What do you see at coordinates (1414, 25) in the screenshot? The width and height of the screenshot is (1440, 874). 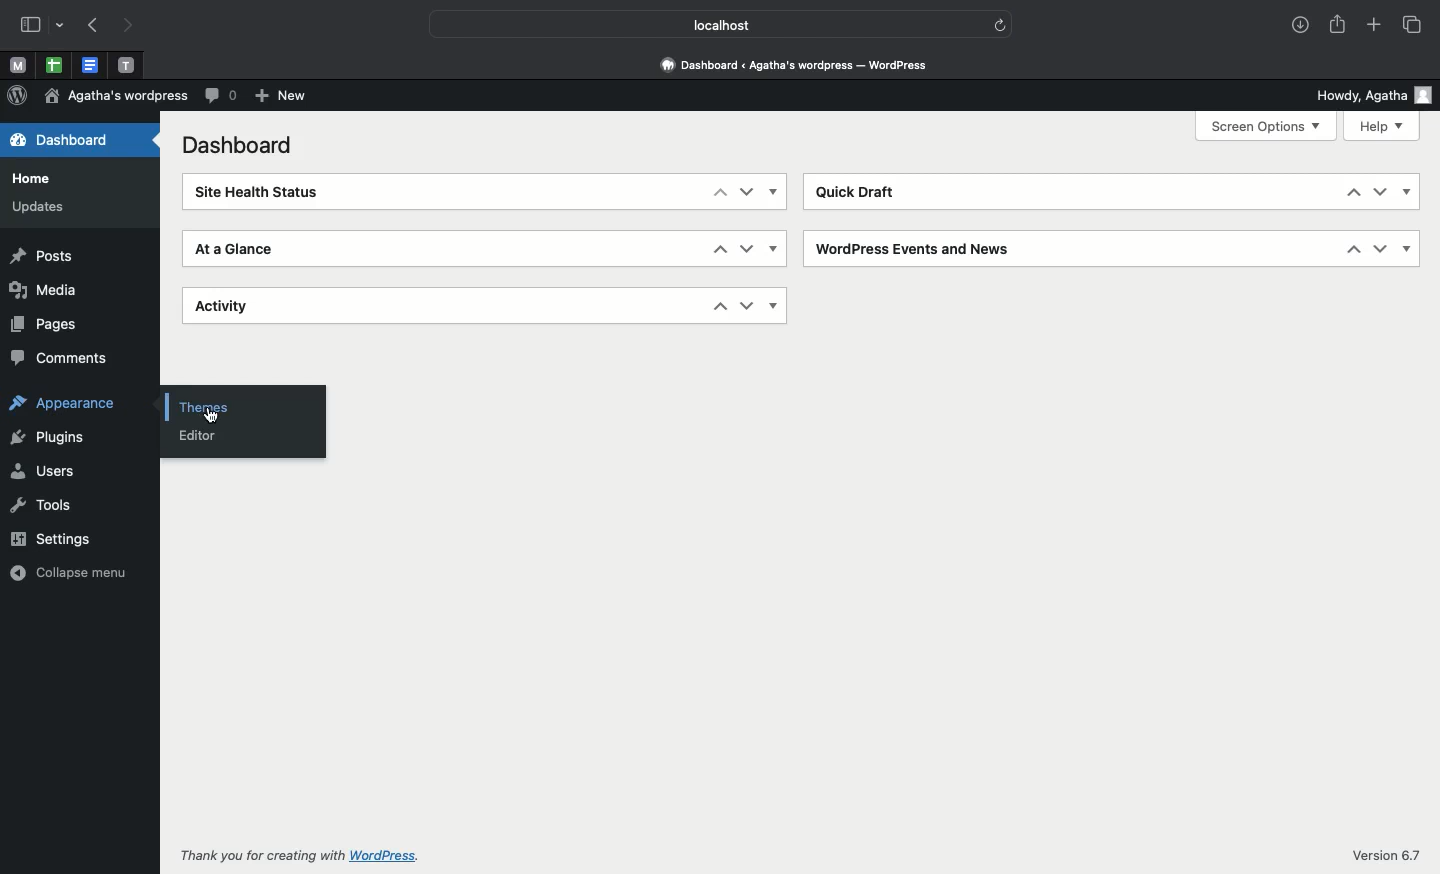 I see `Tabs` at bounding box center [1414, 25].